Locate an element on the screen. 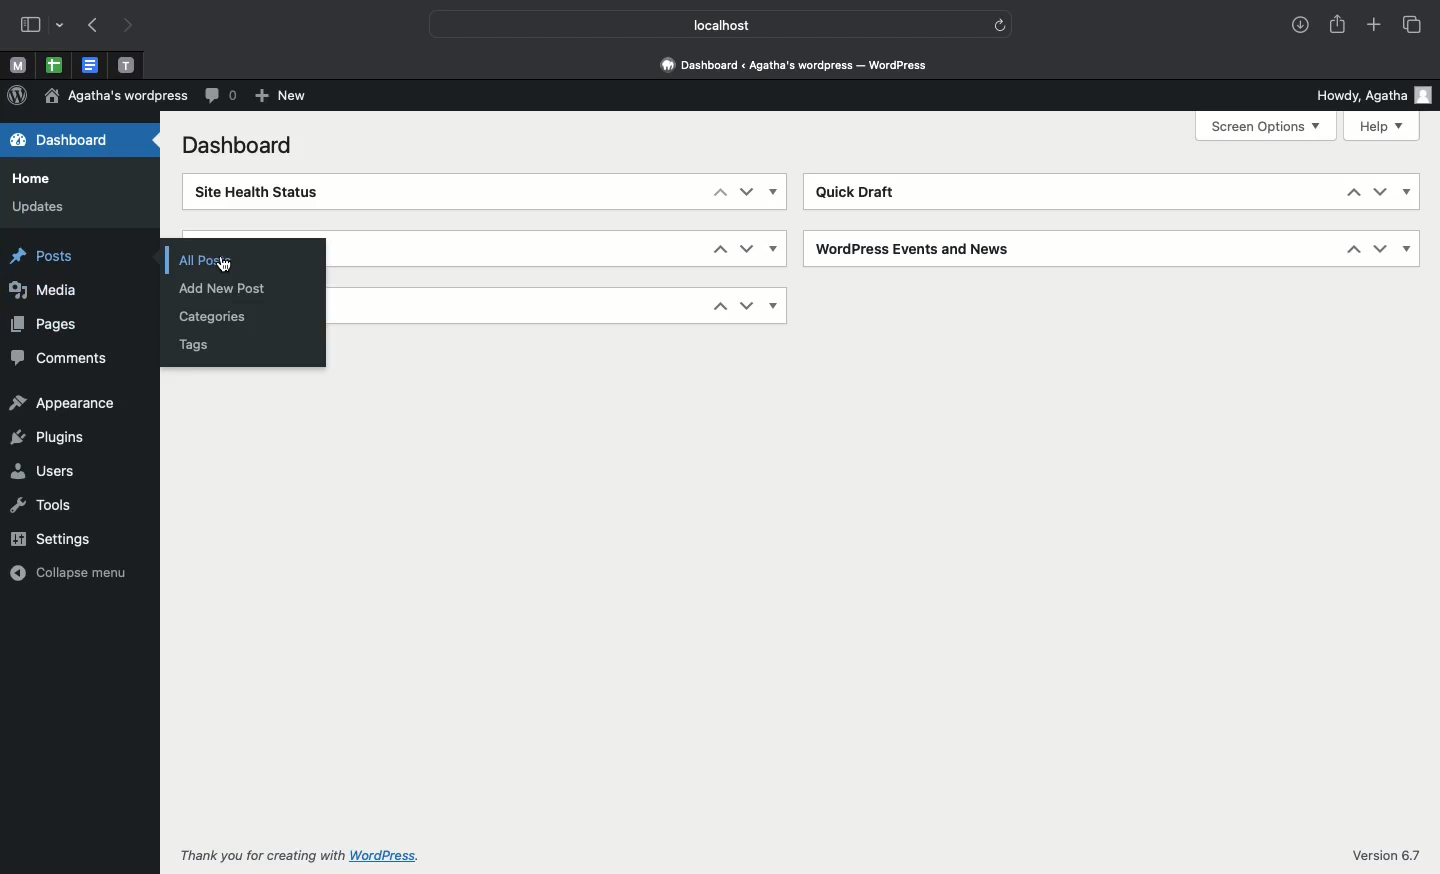  Add new post is located at coordinates (231, 287).